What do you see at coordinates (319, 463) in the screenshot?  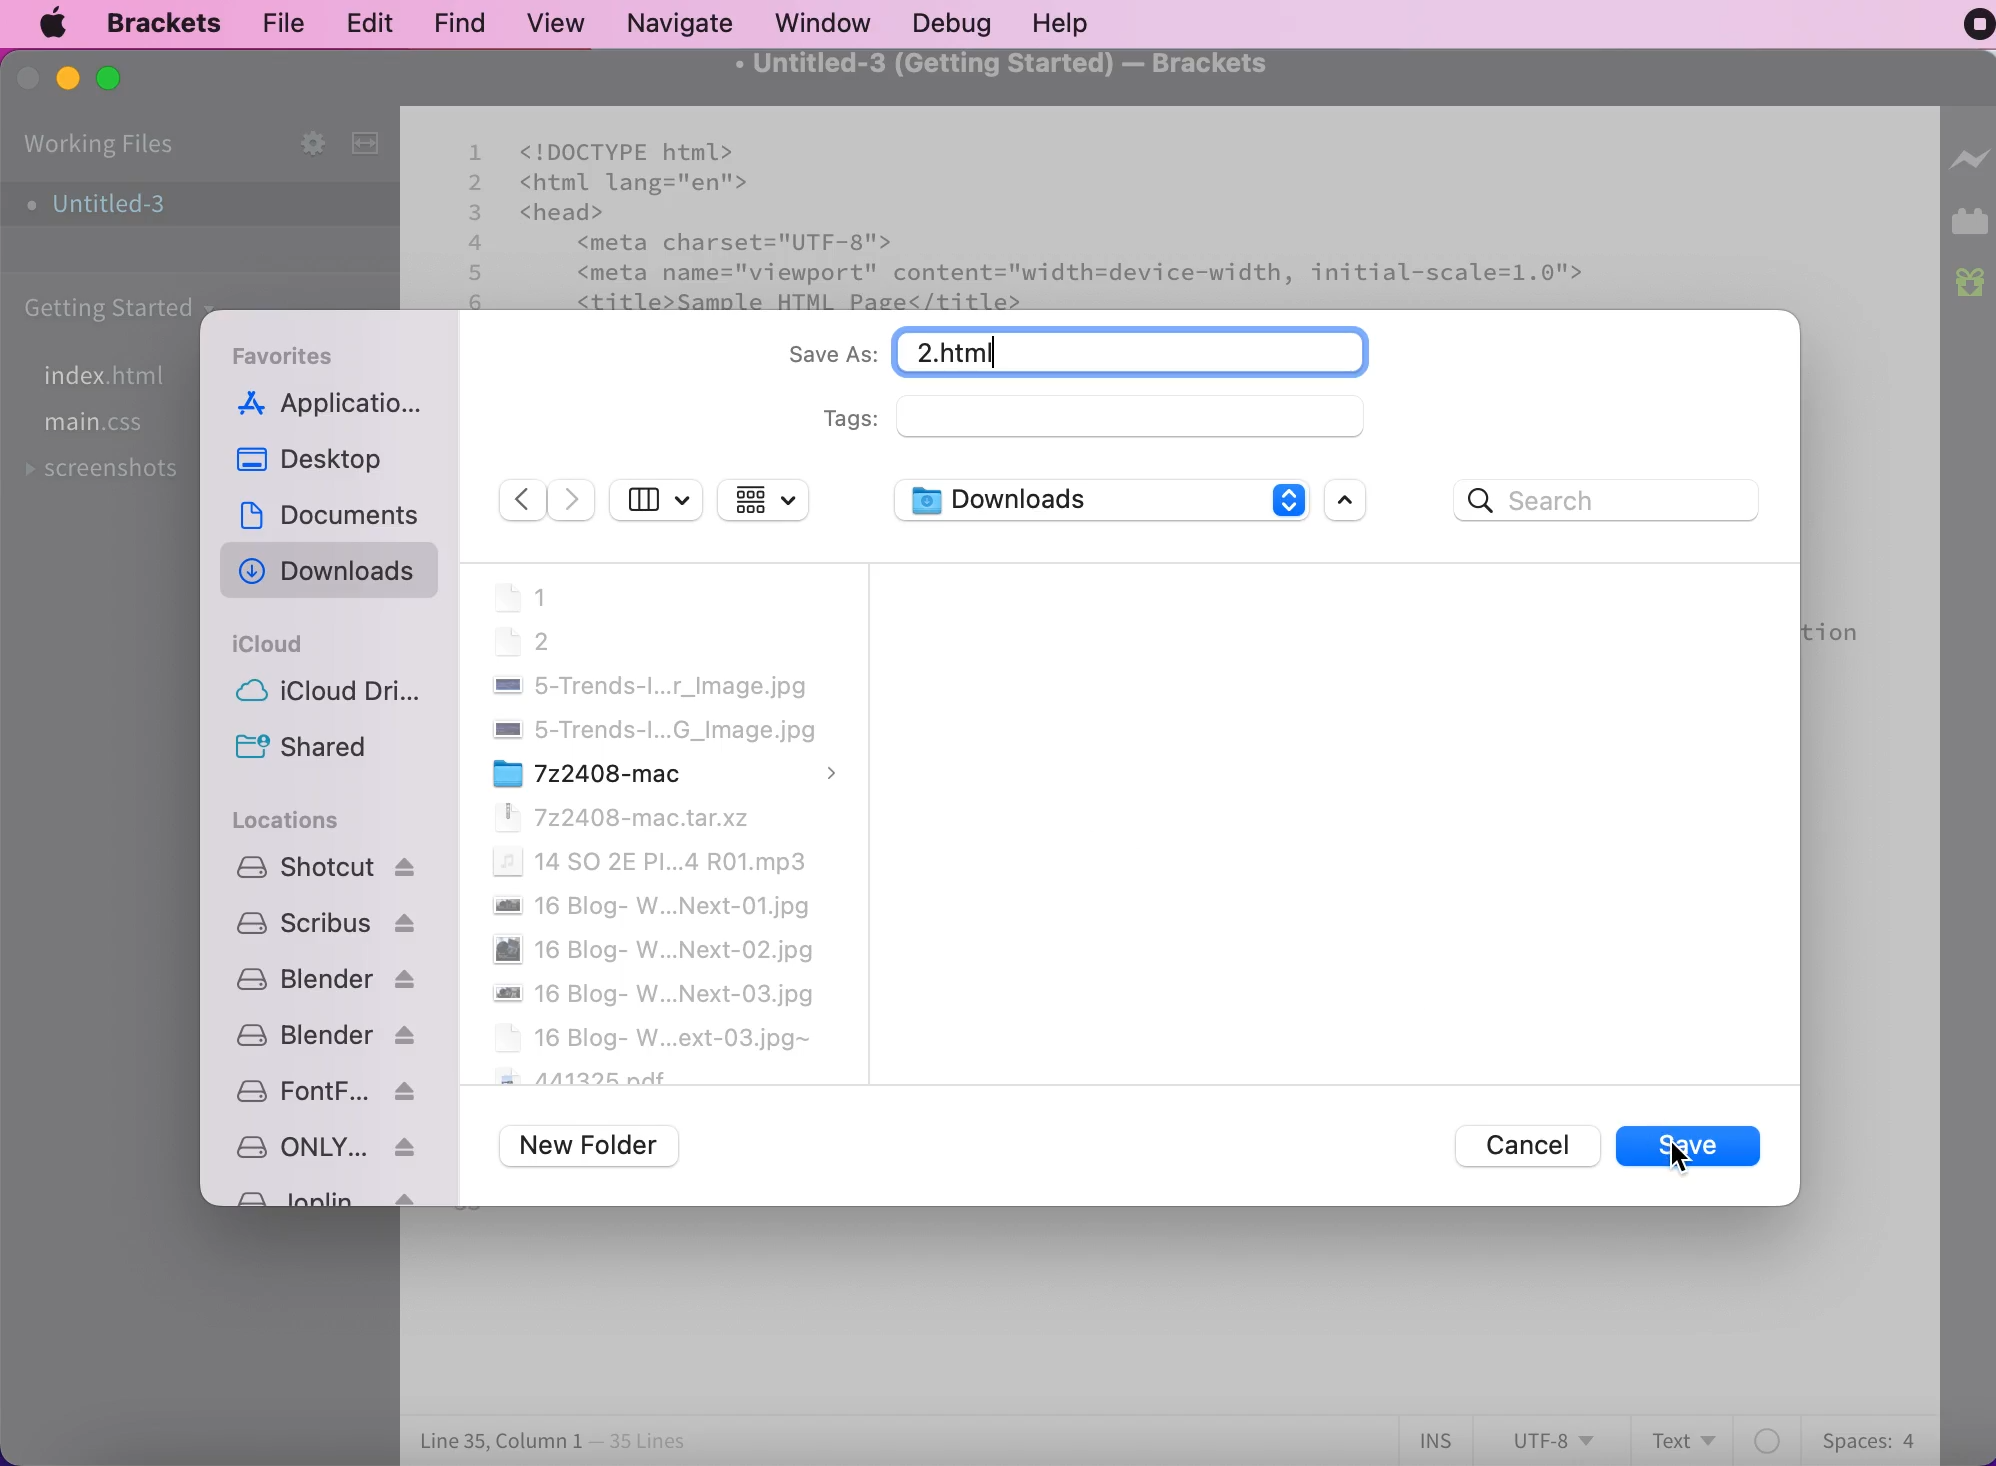 I see `desktop` at bounding box center [319, 463].